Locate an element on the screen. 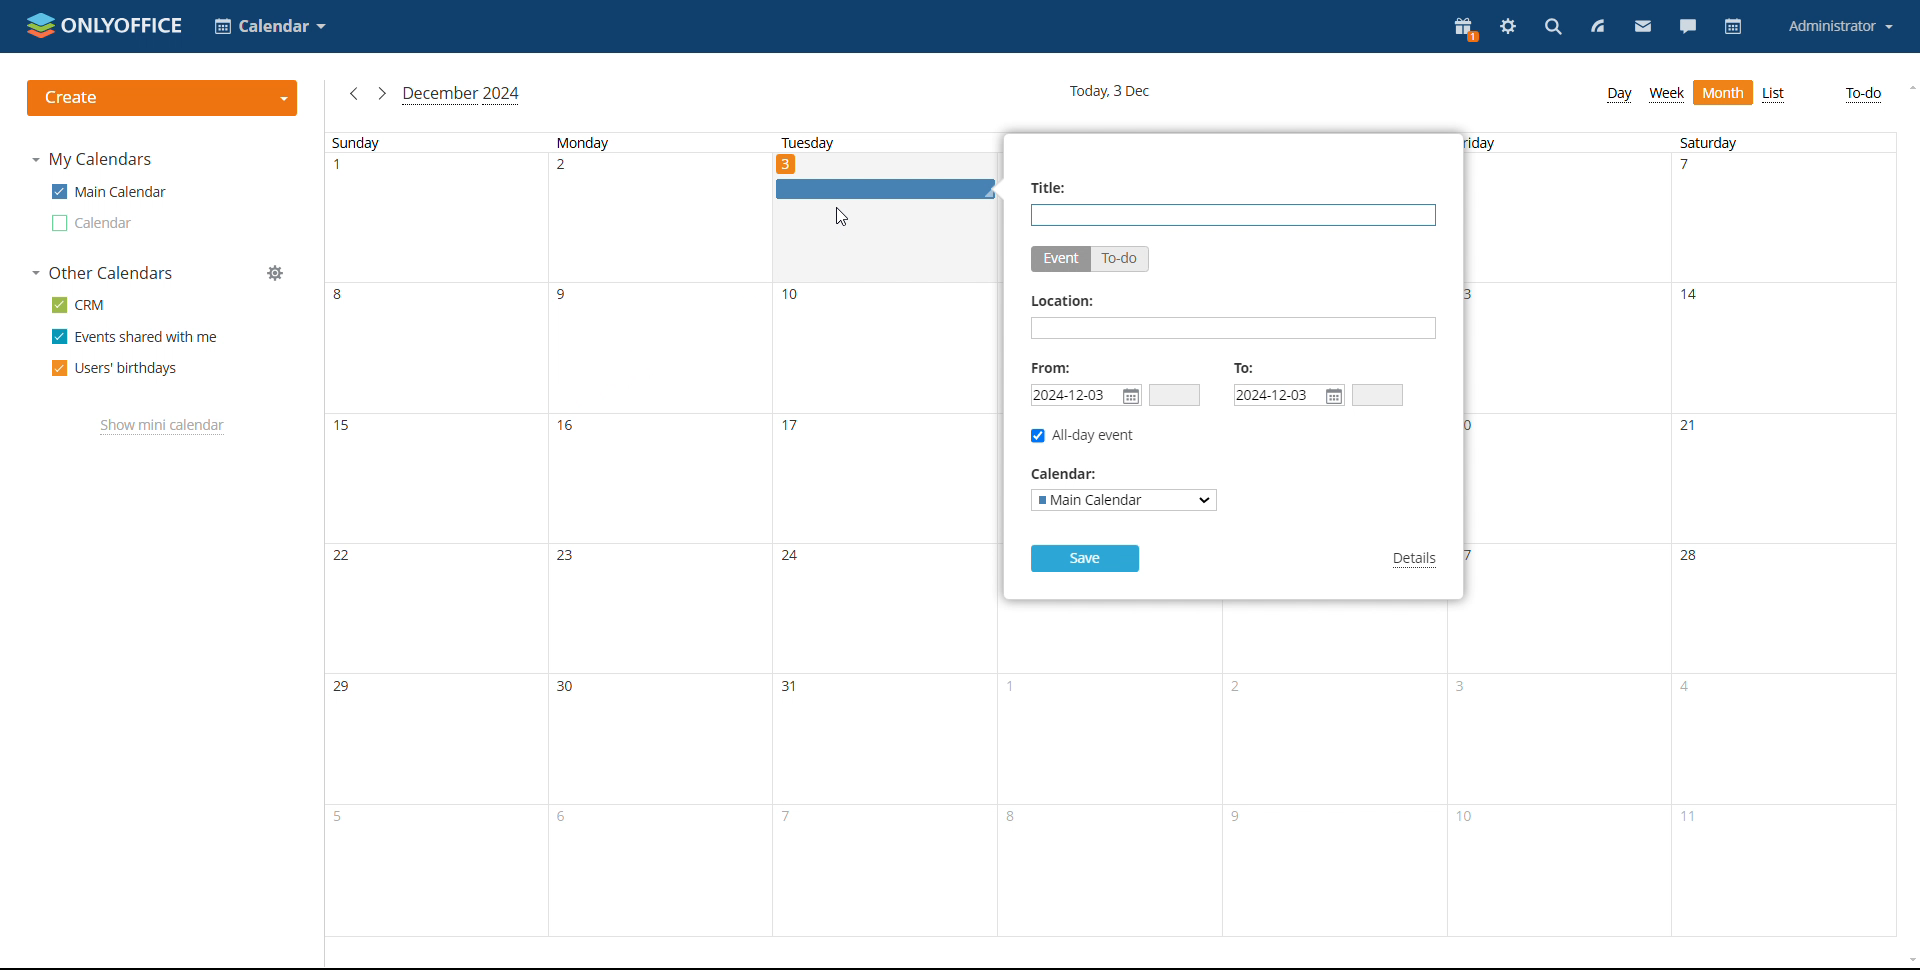 The height and width of the screenshot is (970, 1920). present is located at coordinates (1463, 28).